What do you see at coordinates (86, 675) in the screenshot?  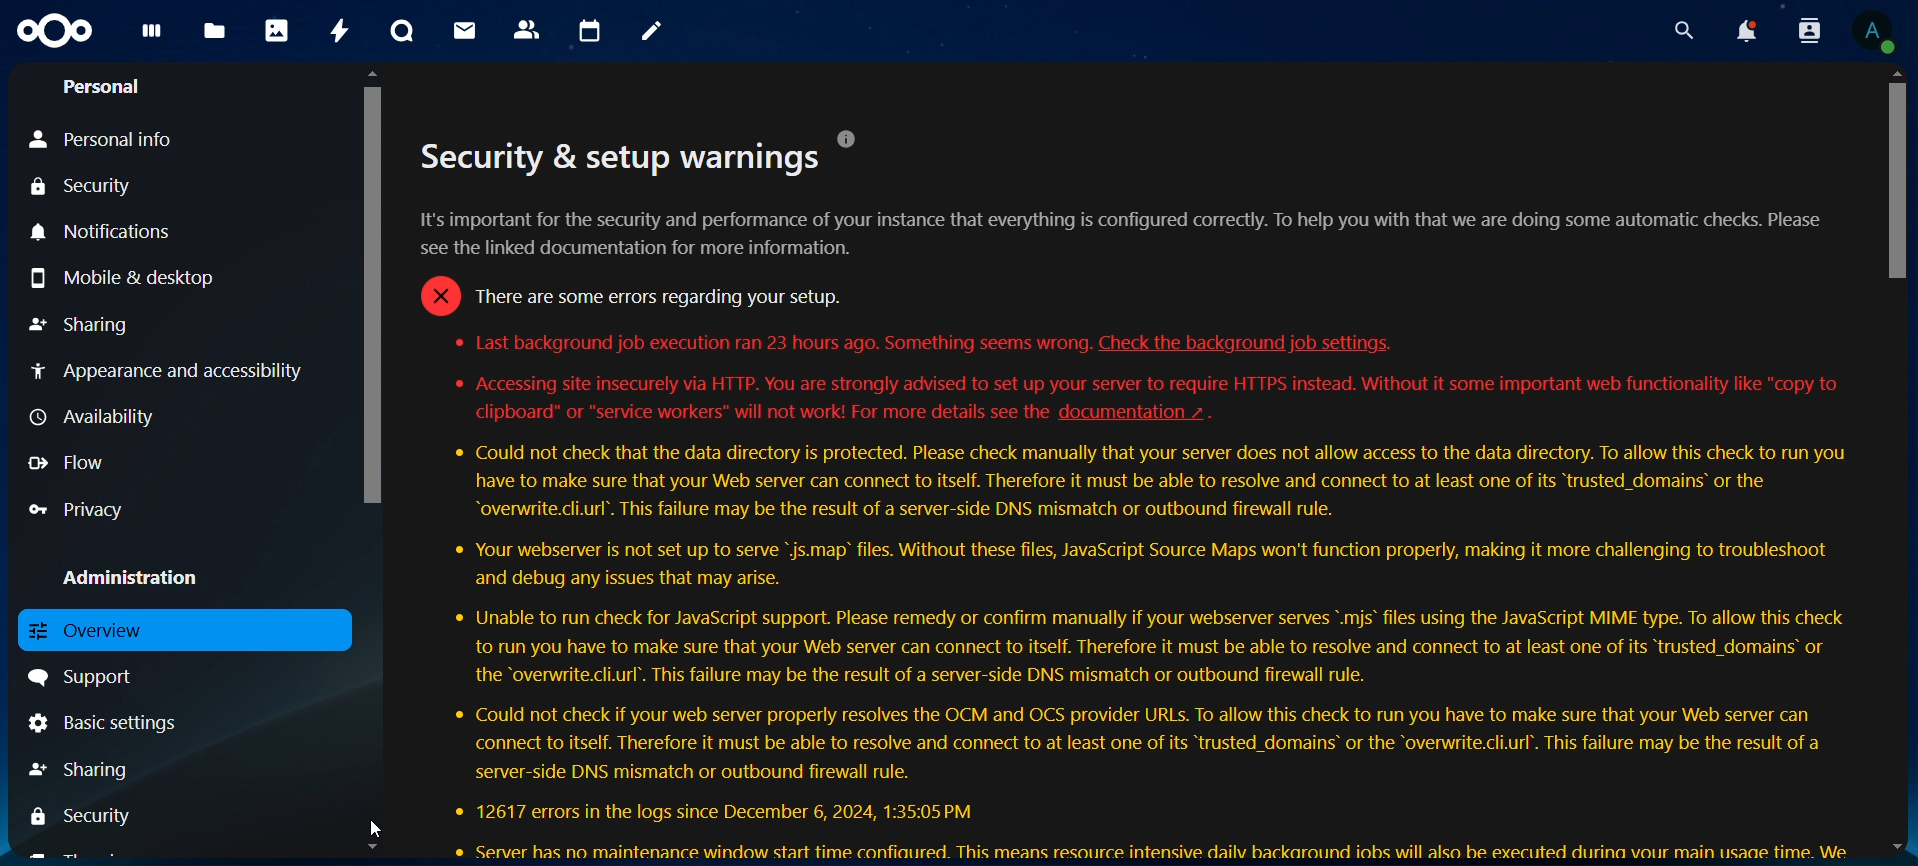 I see `support` at bounding box center [86, 675].